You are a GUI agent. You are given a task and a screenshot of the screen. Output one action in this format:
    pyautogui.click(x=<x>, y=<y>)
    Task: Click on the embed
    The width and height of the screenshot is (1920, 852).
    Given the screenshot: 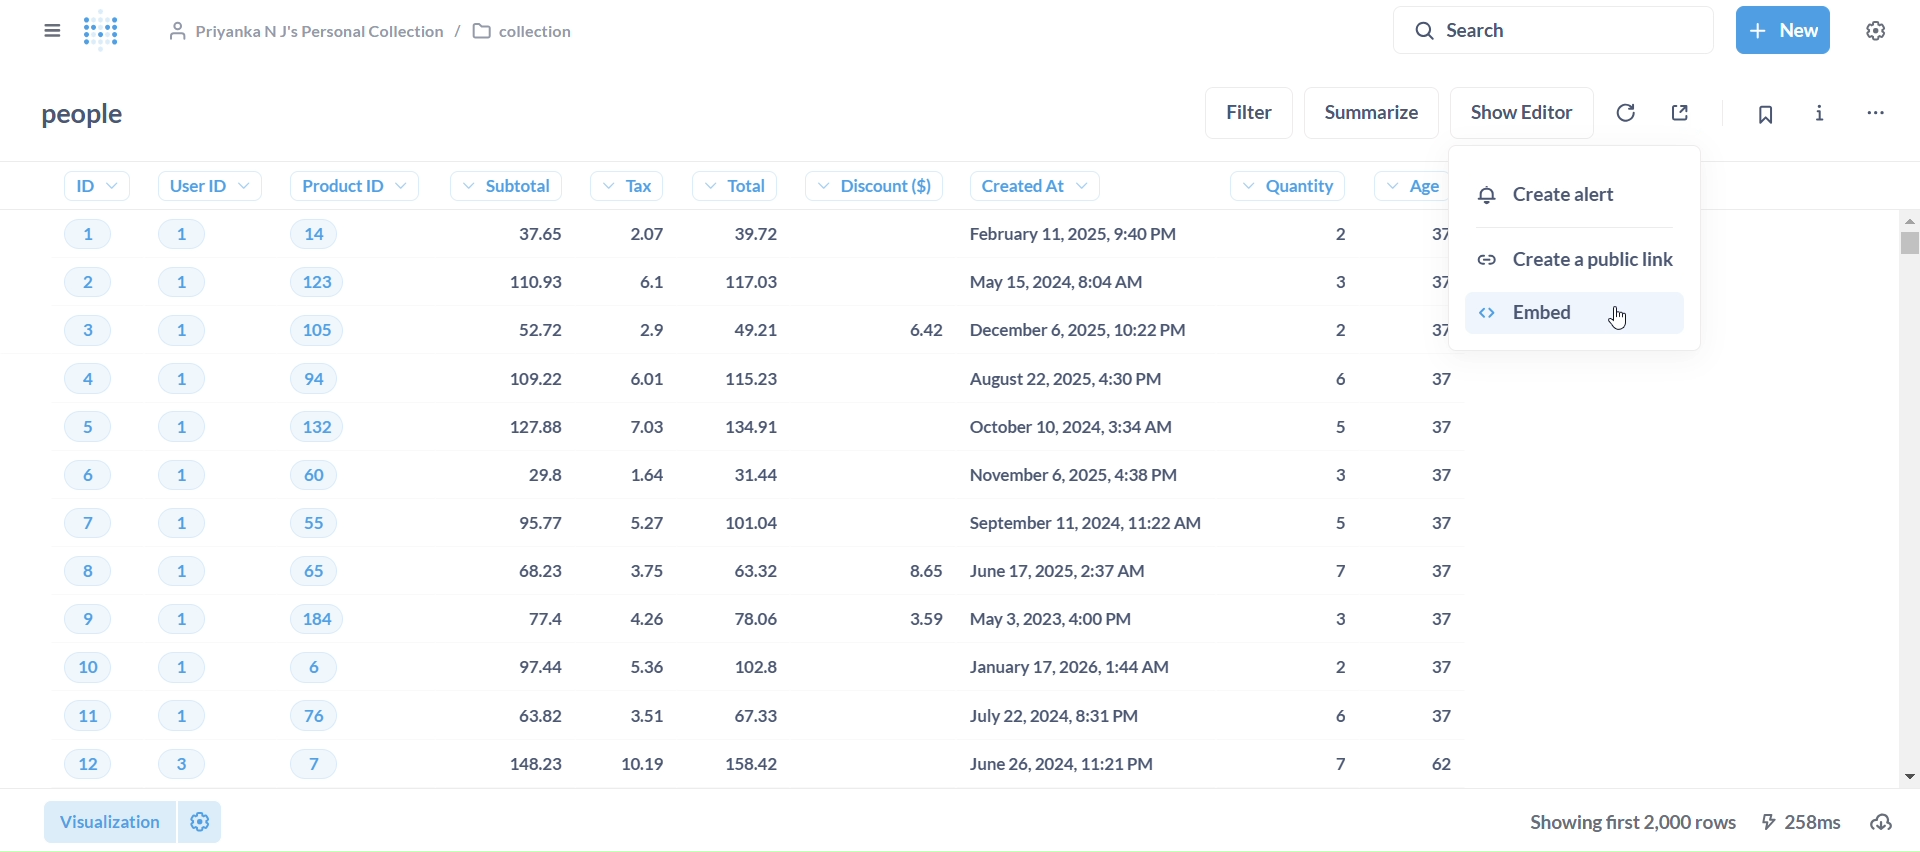 What is the action you would take?
    pyautogui.click(x=1585, y=318)
    